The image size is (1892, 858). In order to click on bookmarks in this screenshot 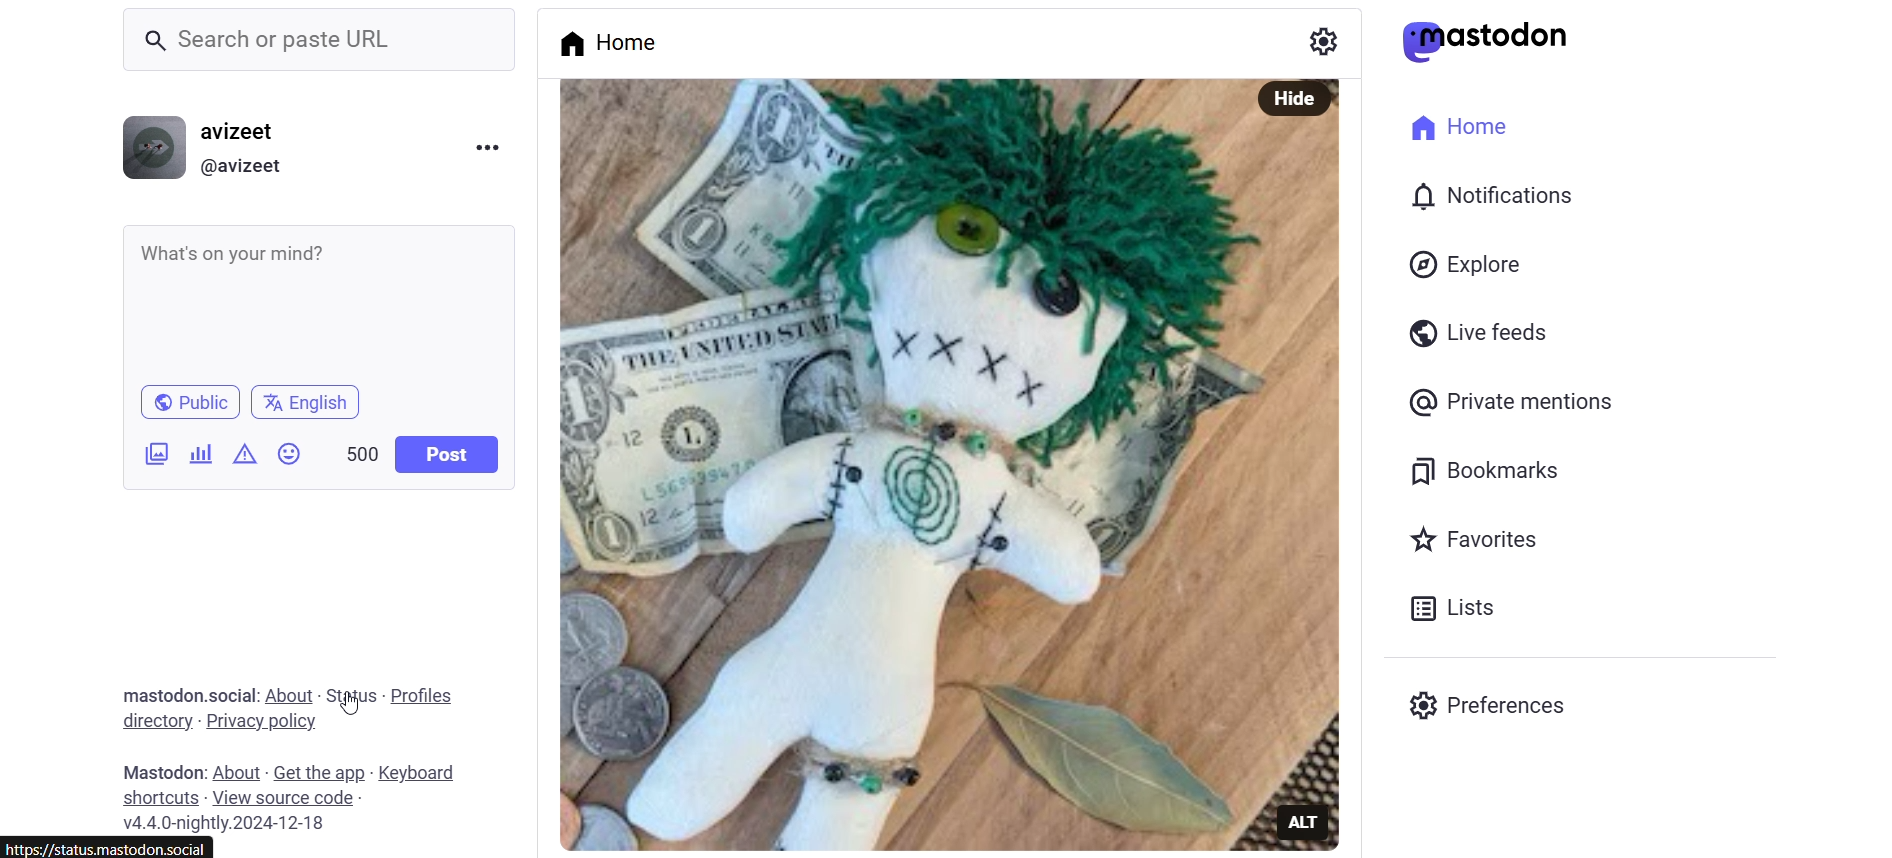, I will do `click(1489, 471)`.